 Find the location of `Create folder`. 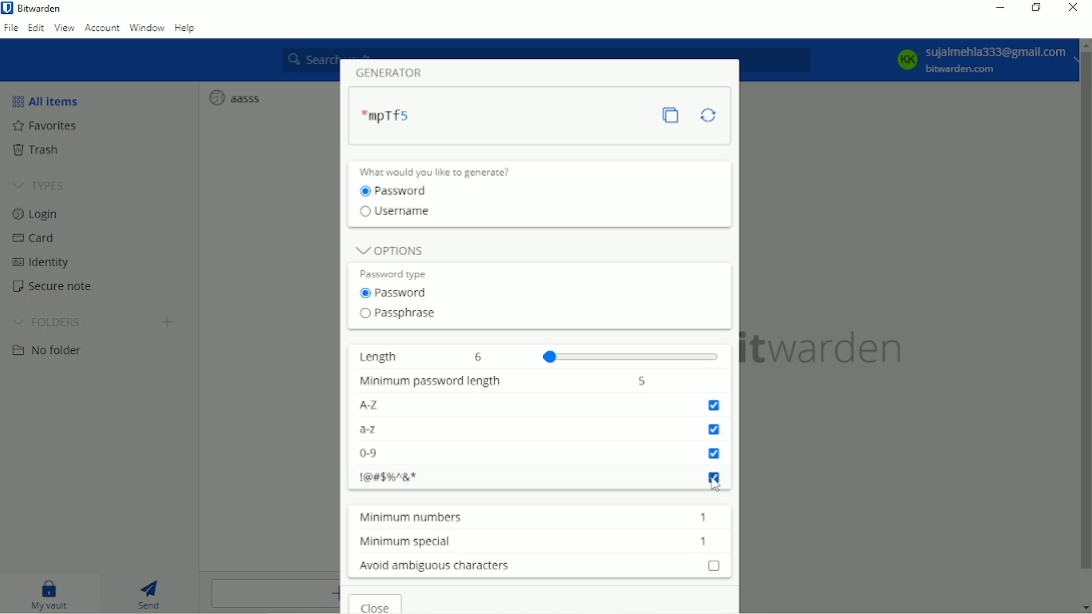

Create folder is located at coordinates (168, 323).